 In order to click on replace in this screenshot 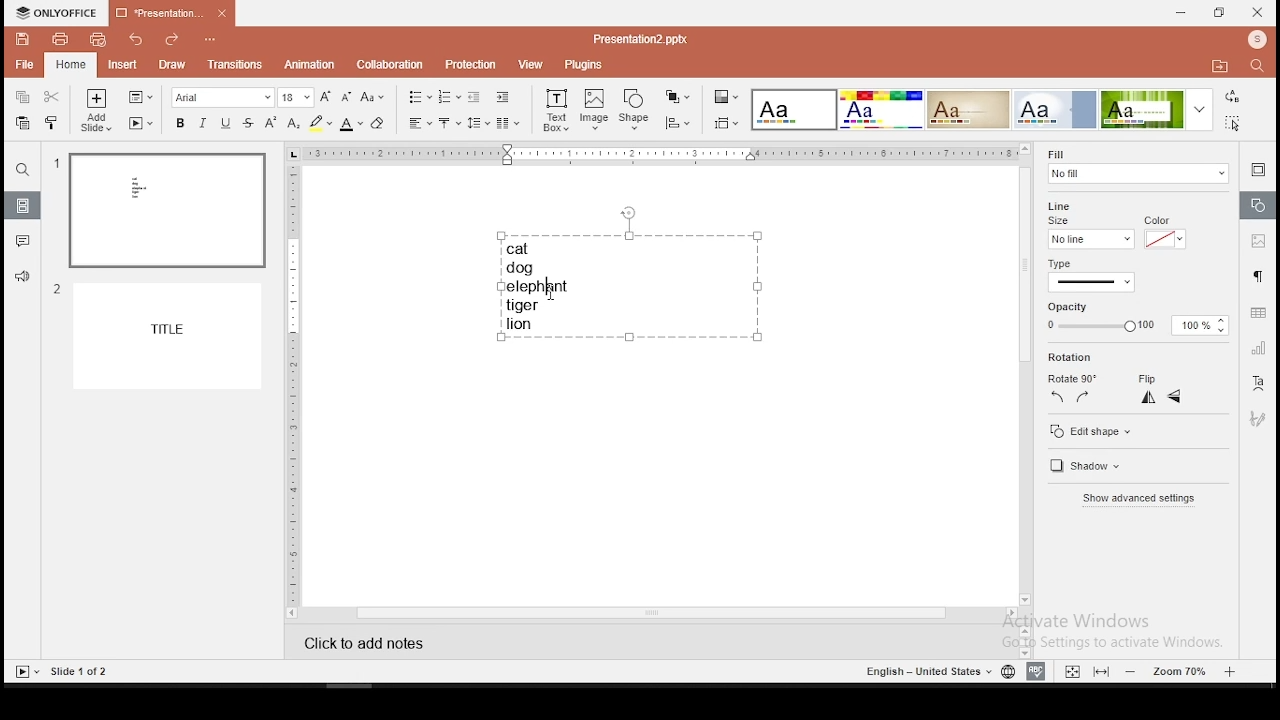, I will do `click(1232, 97)`.